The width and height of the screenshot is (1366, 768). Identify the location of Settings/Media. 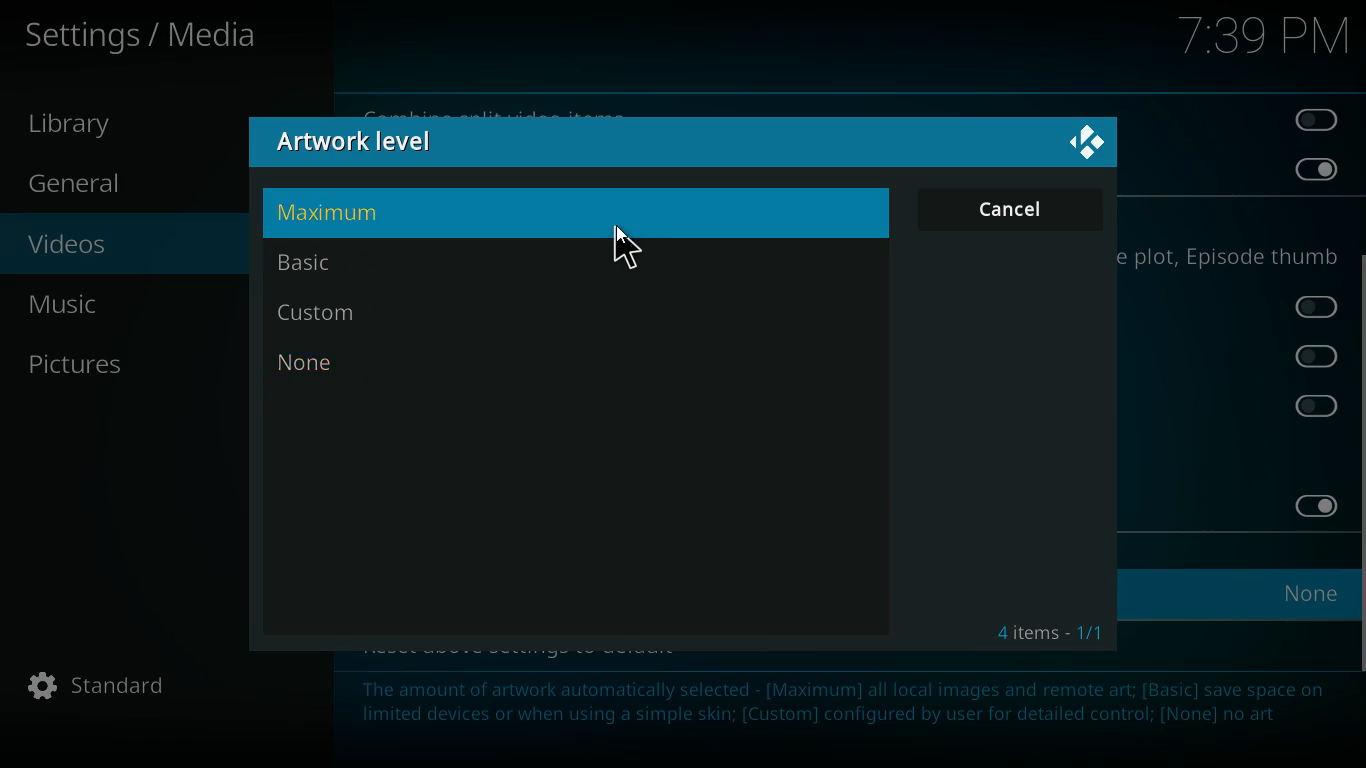
(146, 36).